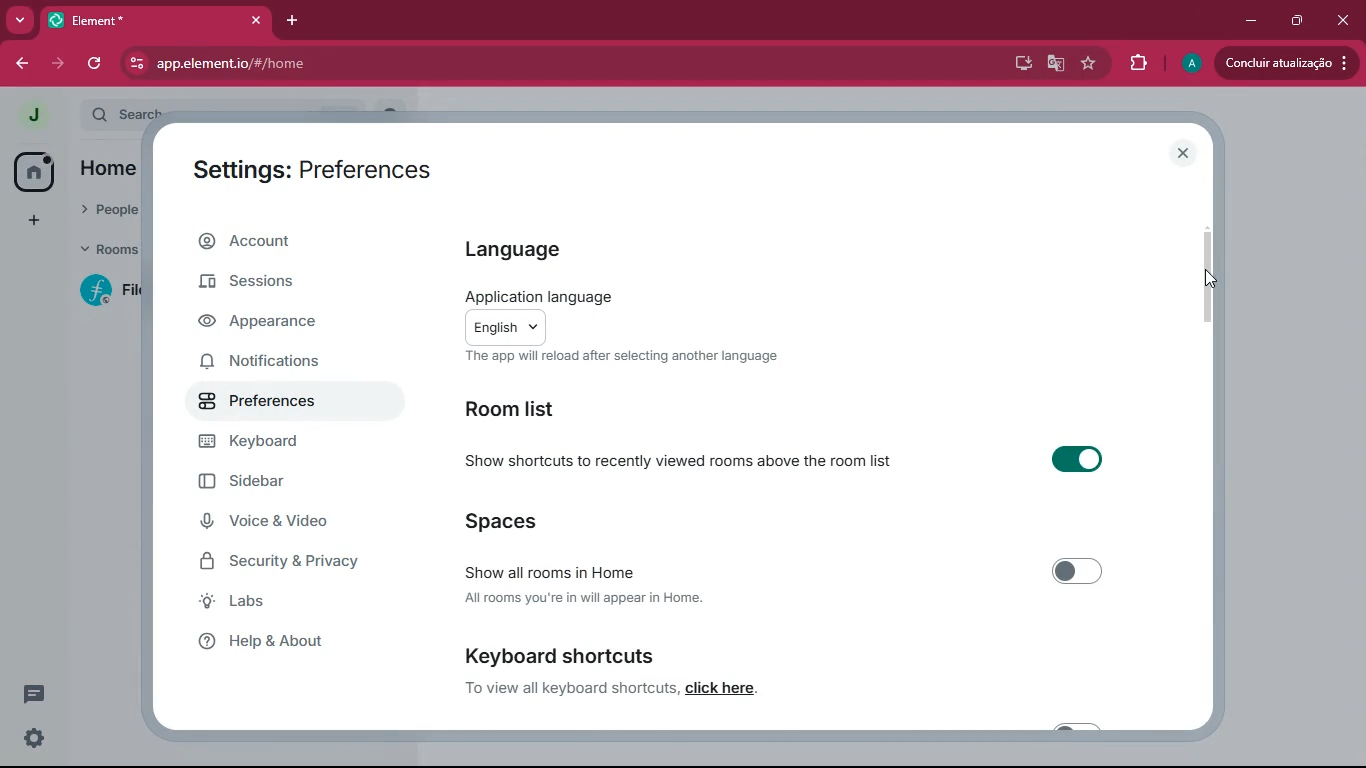 The width and height of the screenshot is (1366, 768). I want to click on The app will reload after selecting another language, so click(624, 357).